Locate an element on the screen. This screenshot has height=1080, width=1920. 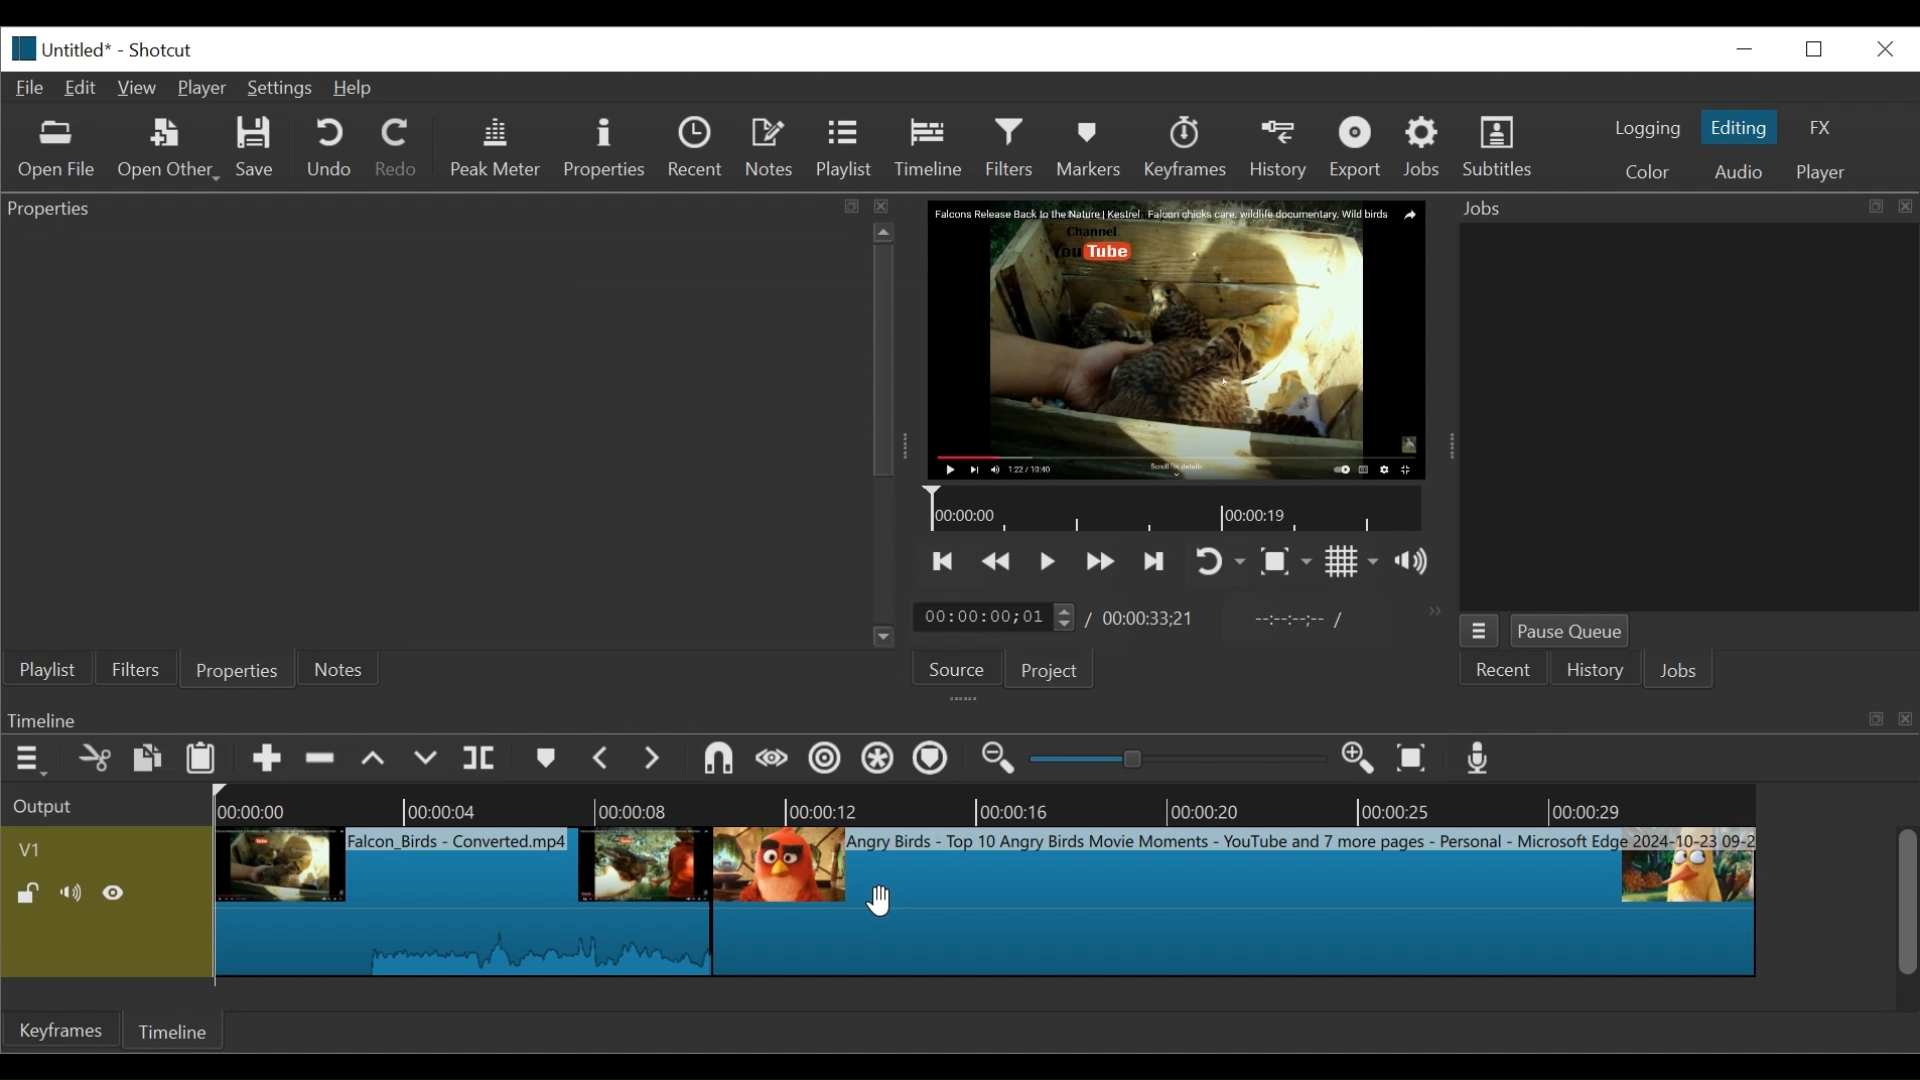
Total Duration is located at coordinates (1150, 618).